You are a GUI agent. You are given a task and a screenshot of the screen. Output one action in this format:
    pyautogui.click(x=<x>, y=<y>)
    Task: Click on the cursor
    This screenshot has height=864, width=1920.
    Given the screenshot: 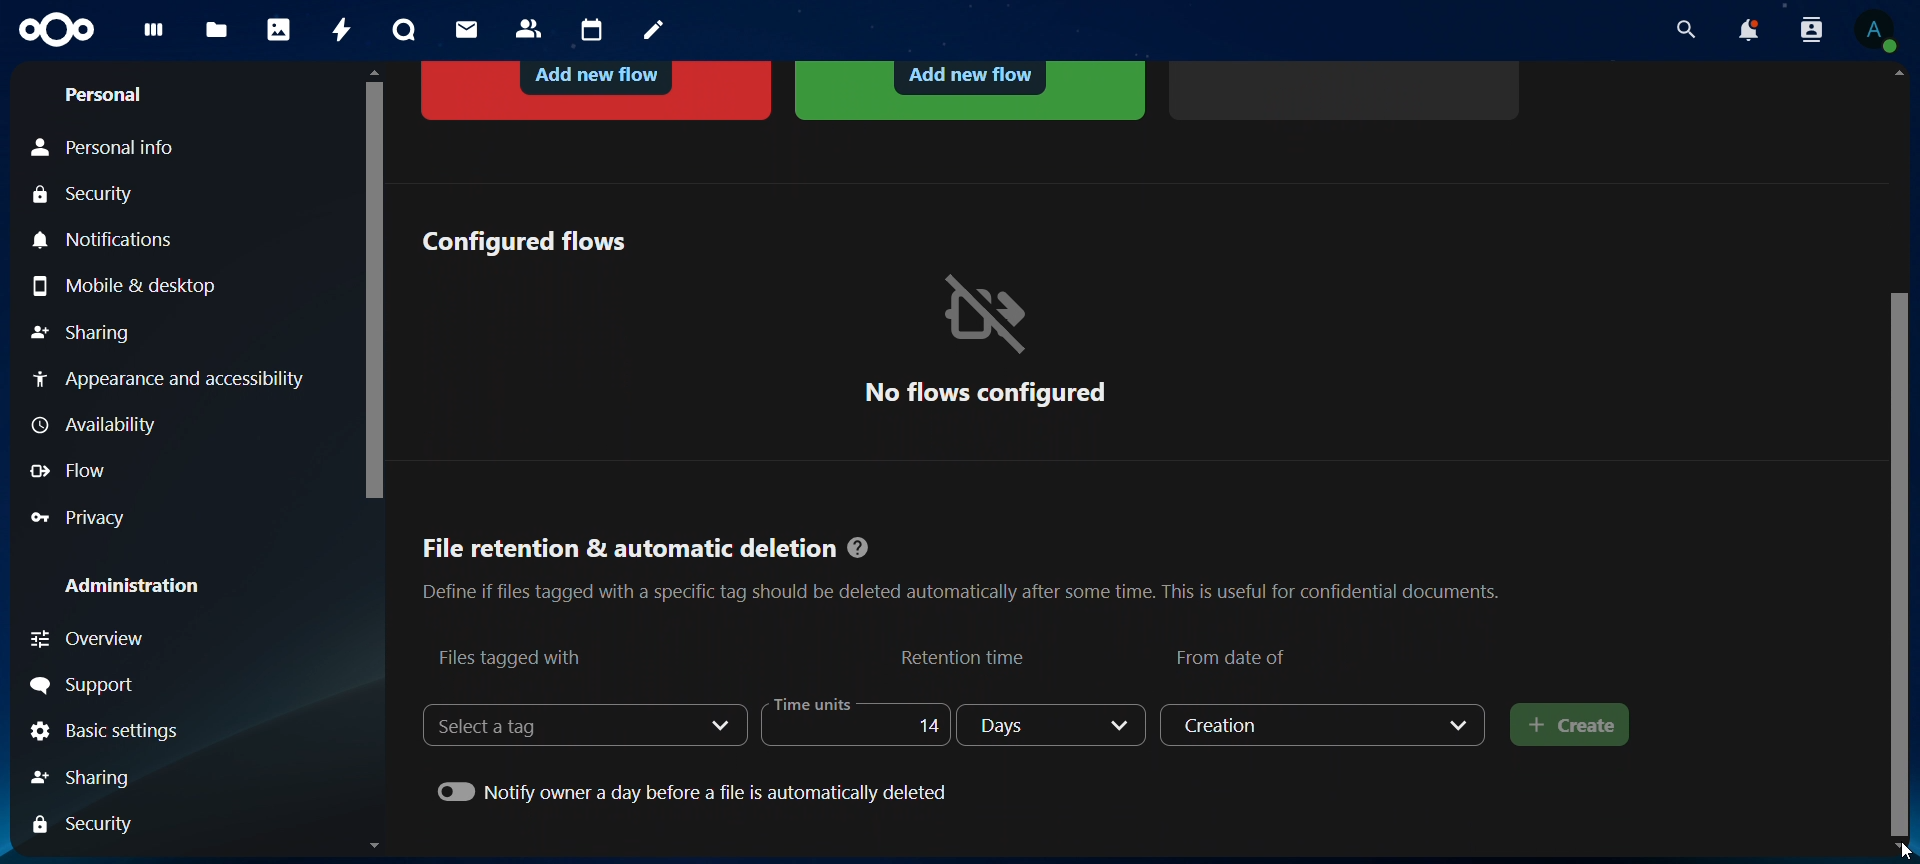 What is the action you would take?
    pyautogui.click(x=1890, y=852)
    